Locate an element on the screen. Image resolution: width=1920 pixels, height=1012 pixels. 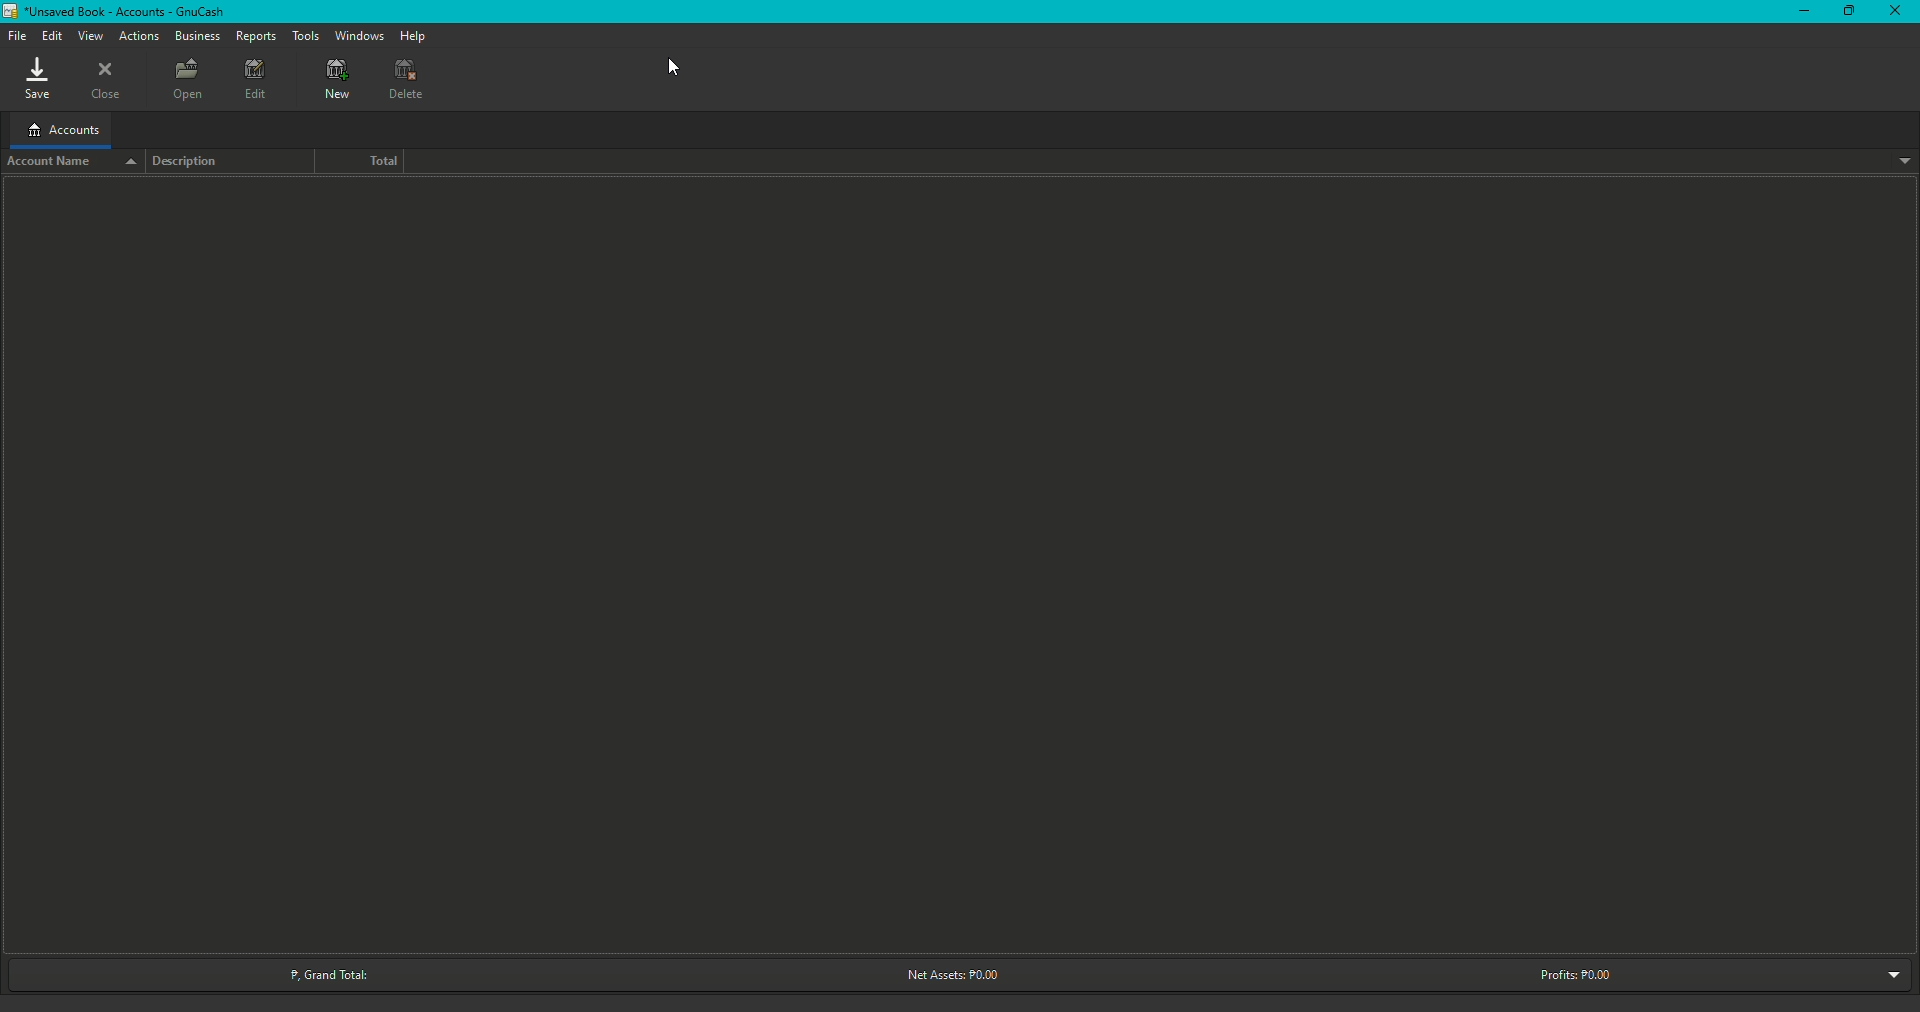
Description is located at coordinates (187, 160).